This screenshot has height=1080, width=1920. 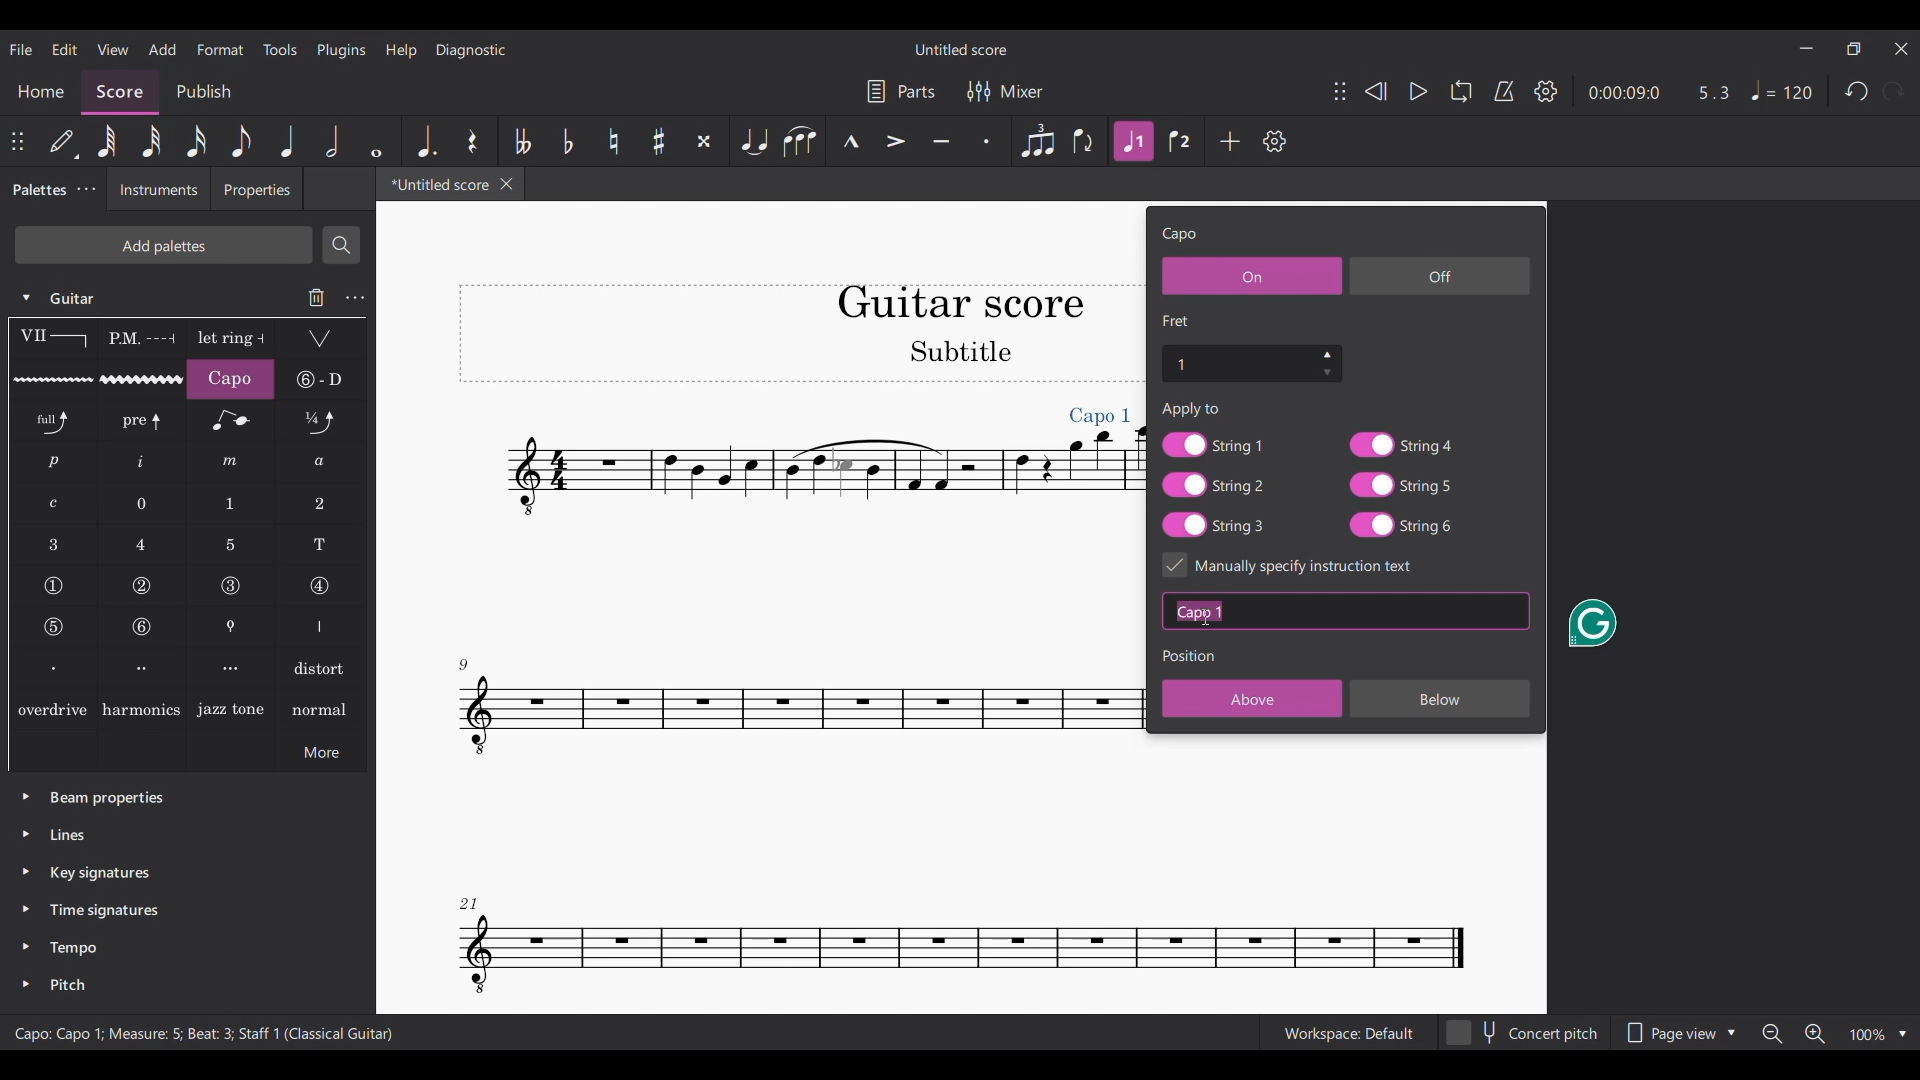 I want to click on LH guitar fingering T, so click(x=321, y=545).